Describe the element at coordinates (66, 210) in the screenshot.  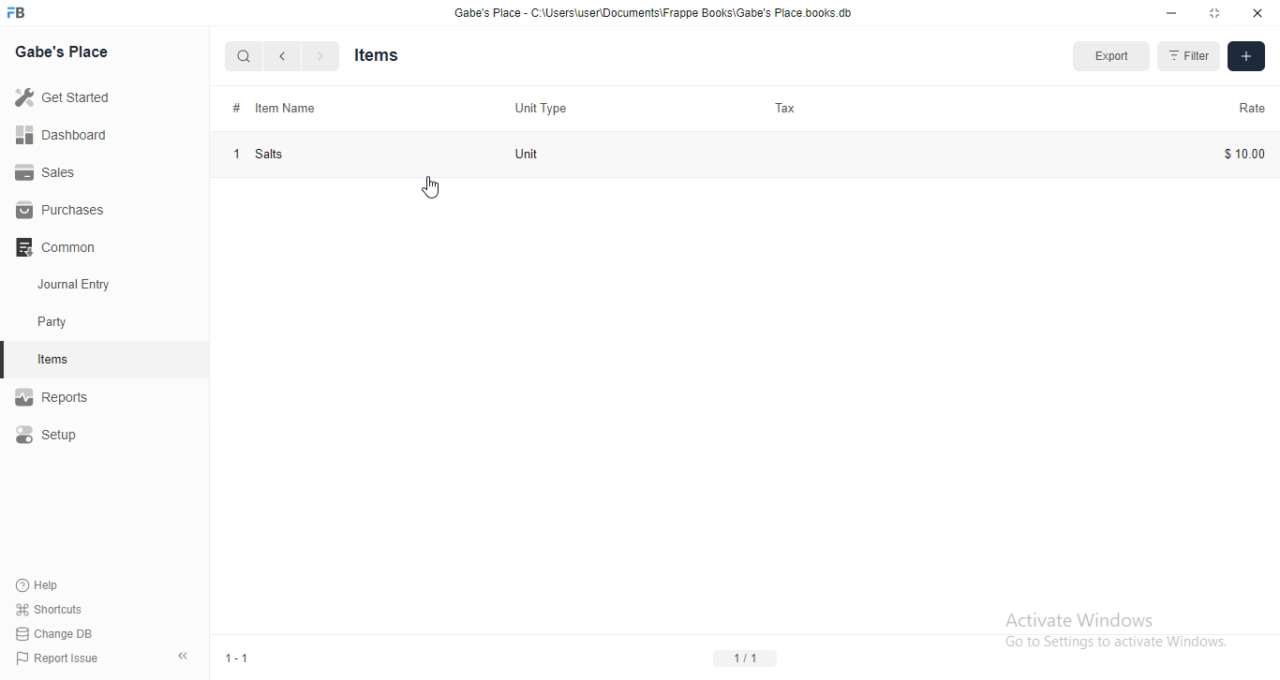
I see `Purchases` at that location.